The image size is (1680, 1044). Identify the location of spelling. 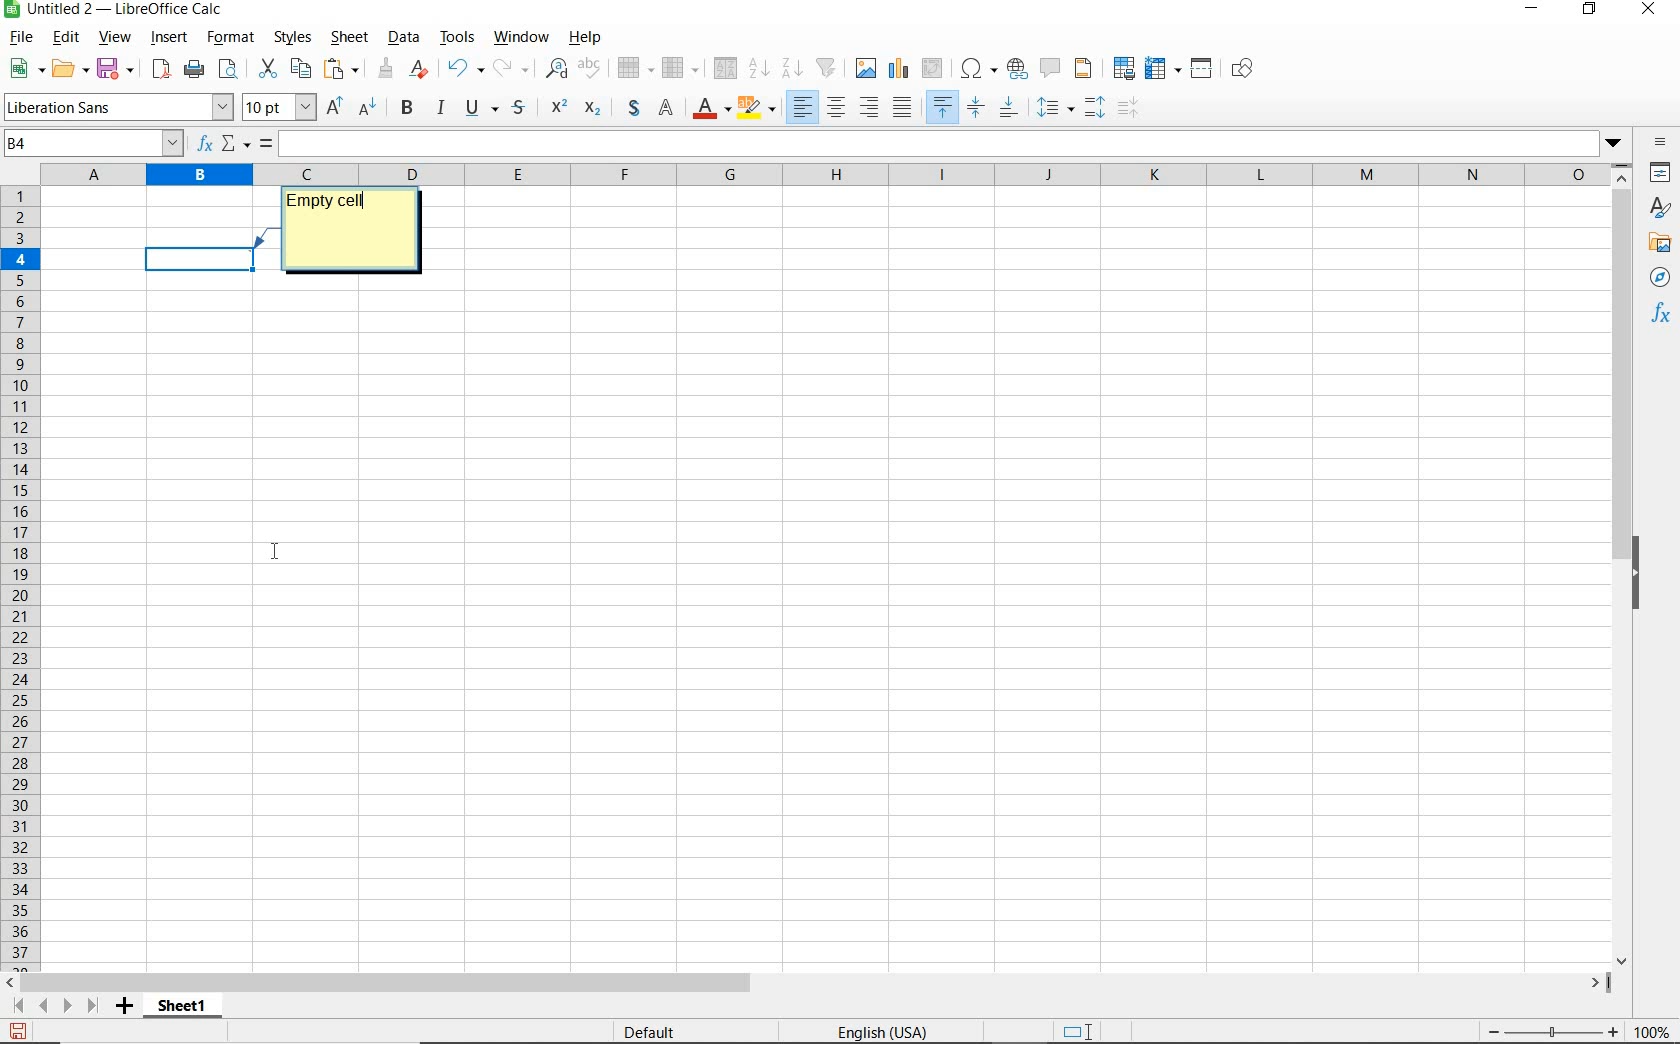
(590, 69).